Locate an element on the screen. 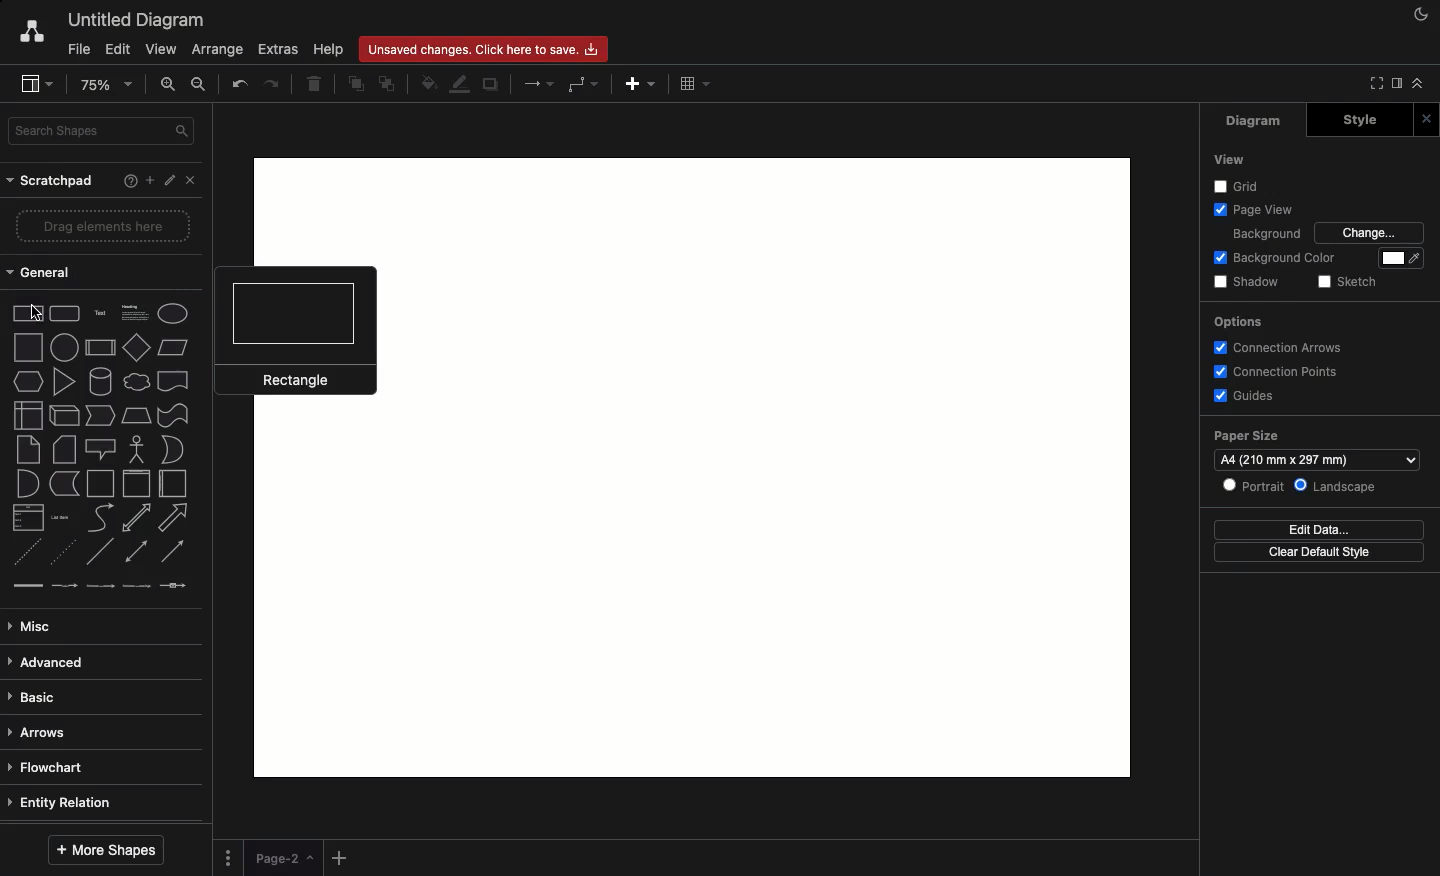 The image size is (1440, 876). Text is located at coordinates (101, 314).